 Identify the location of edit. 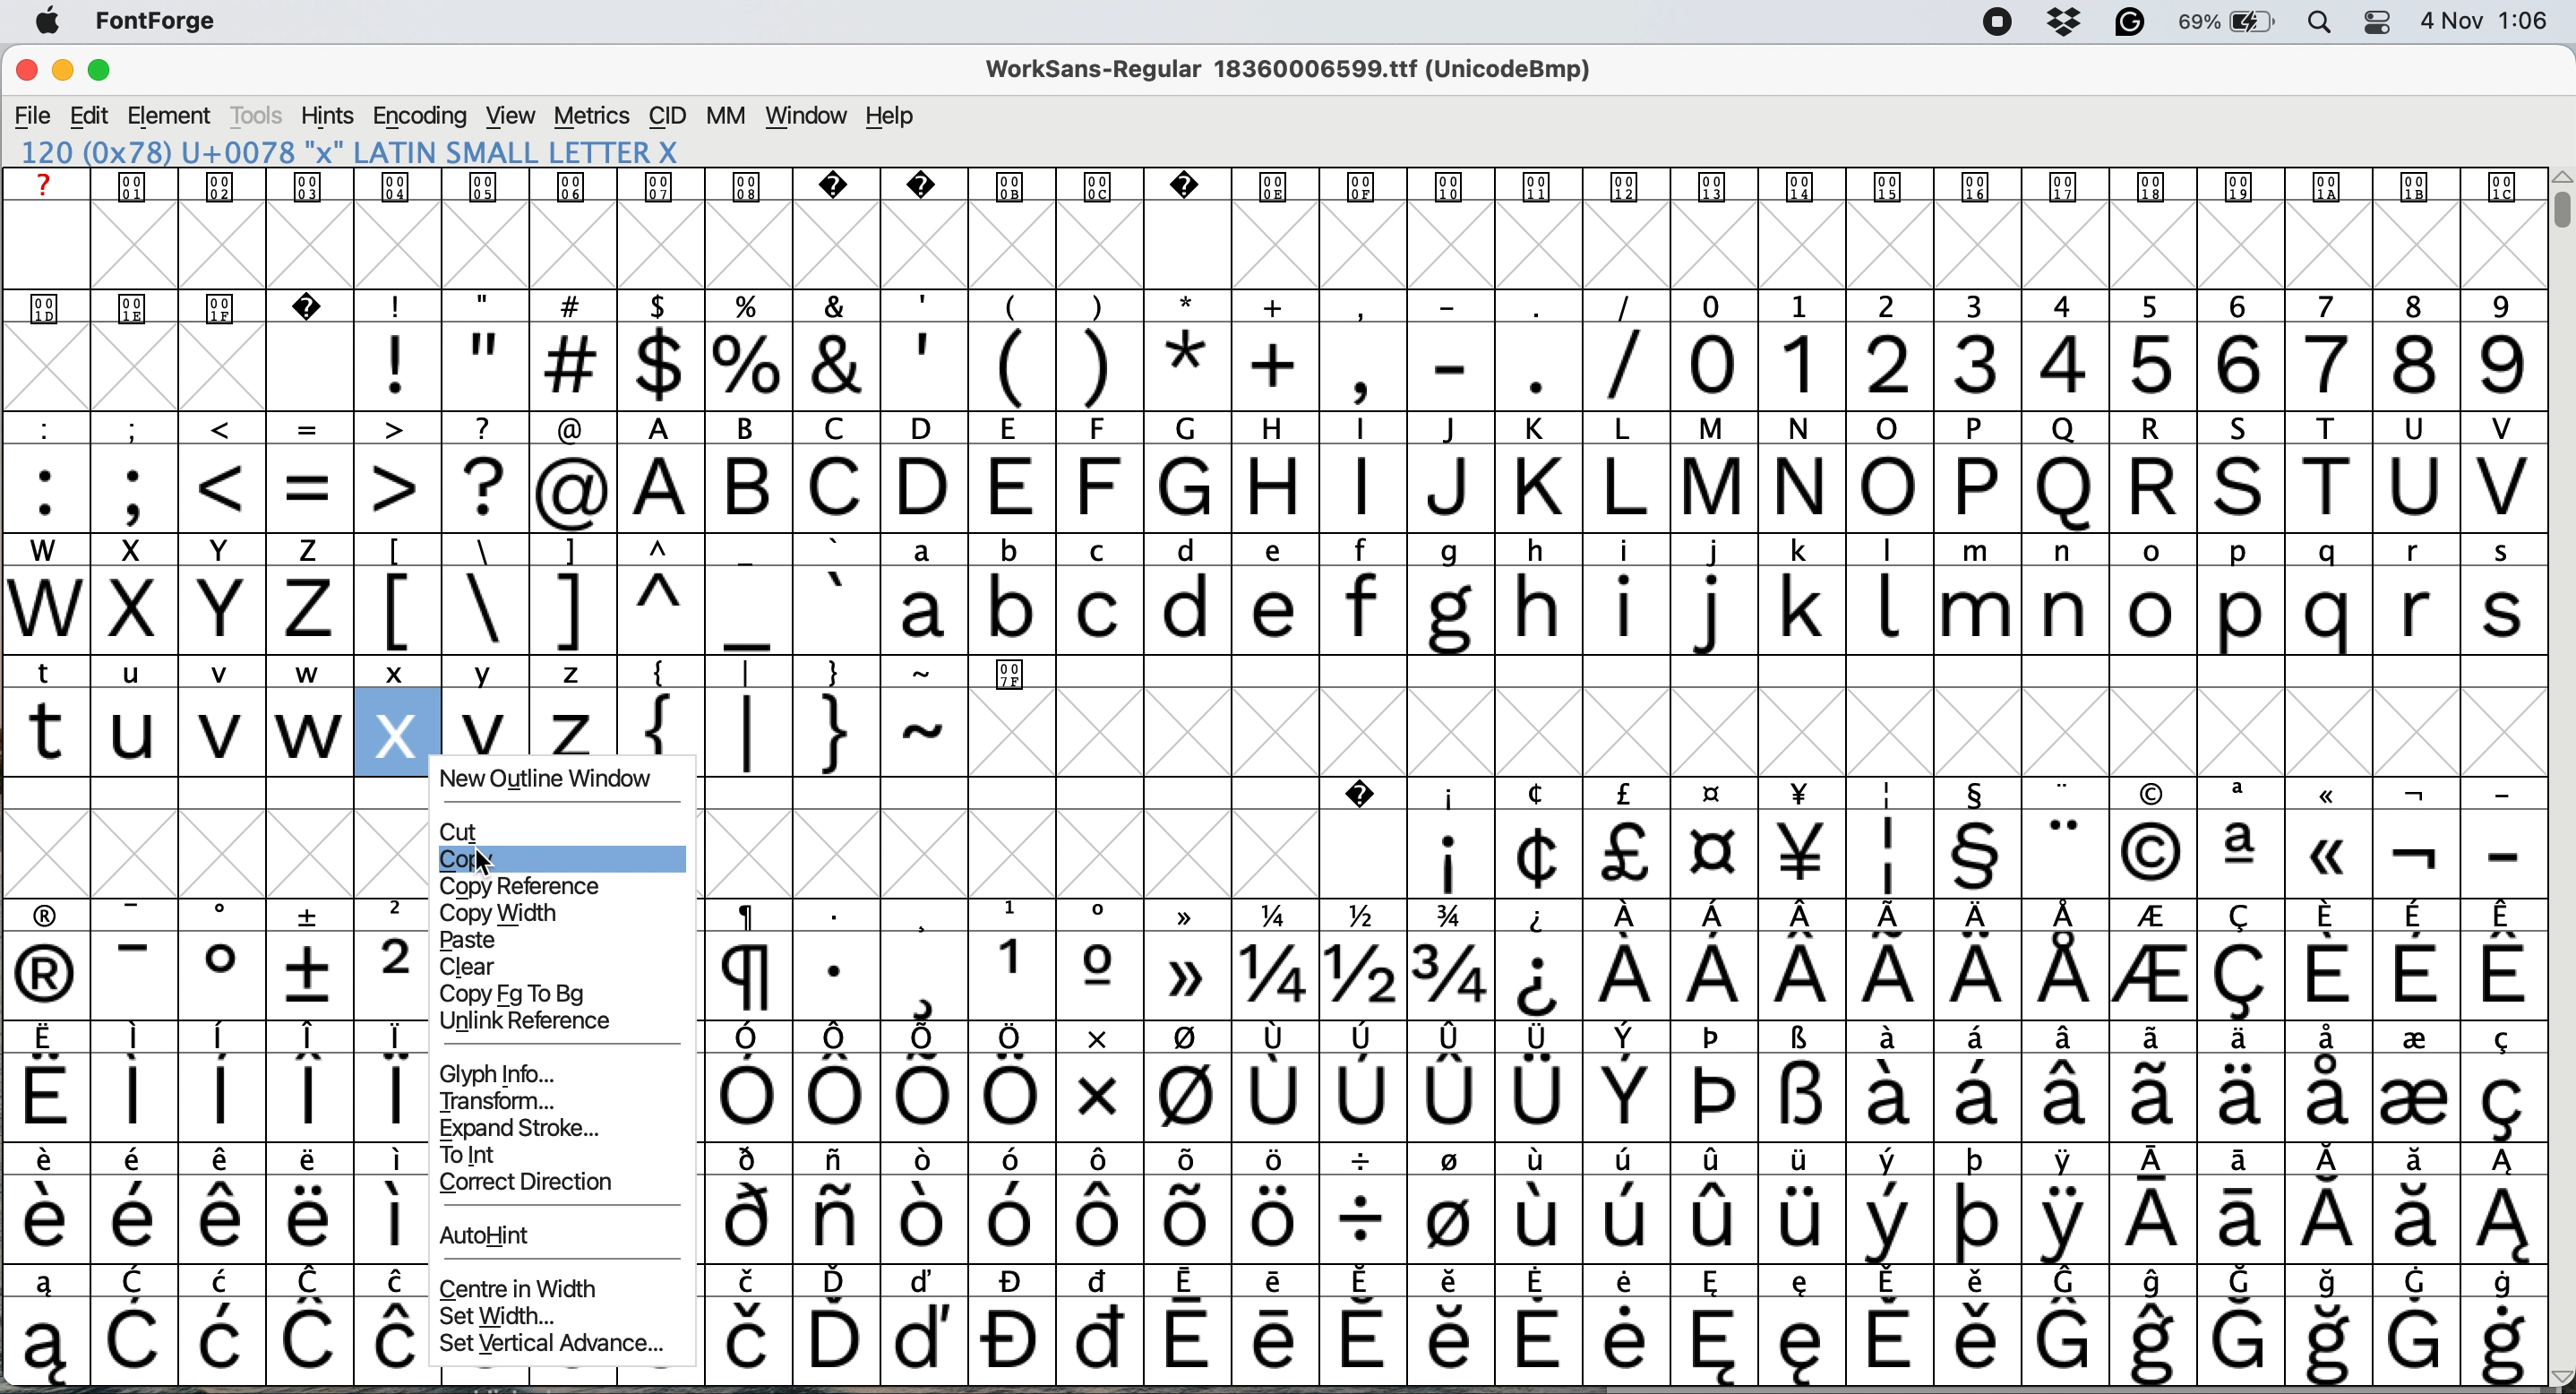
(92, 115).